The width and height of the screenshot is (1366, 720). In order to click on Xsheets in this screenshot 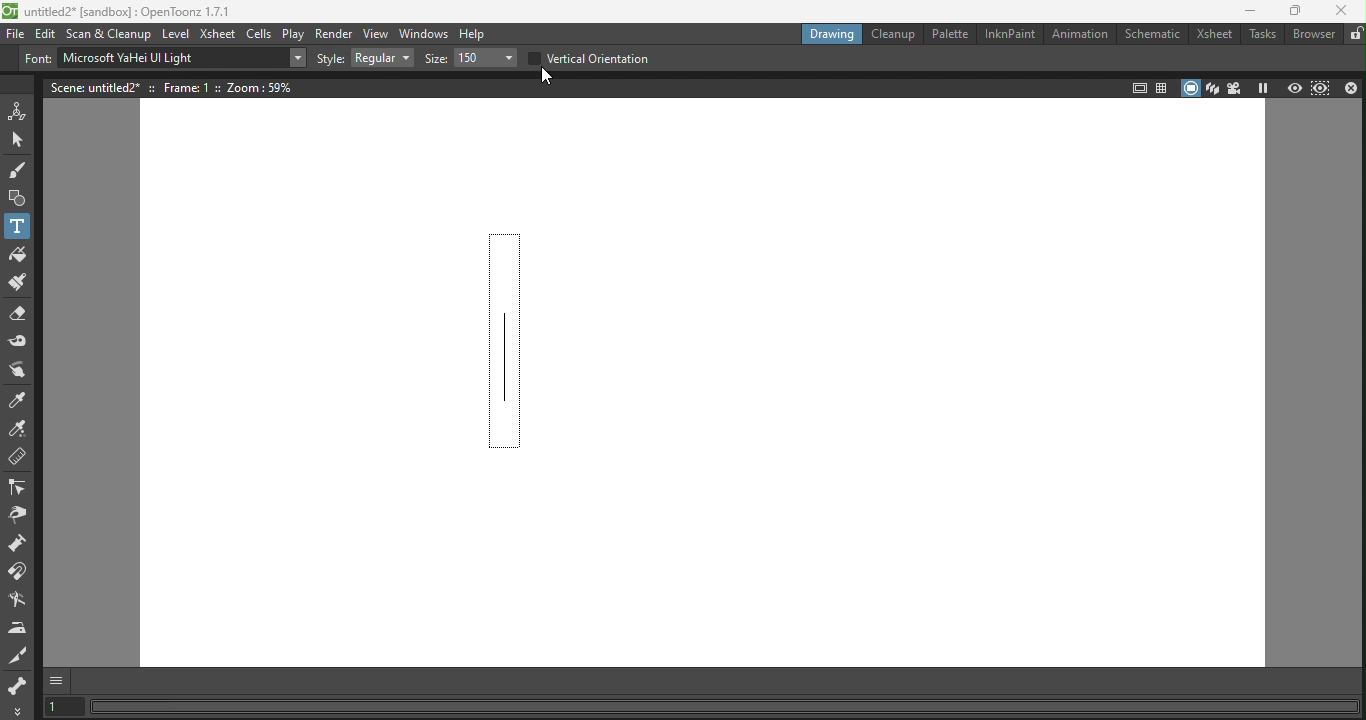, I will do `click(1211, 34)`.